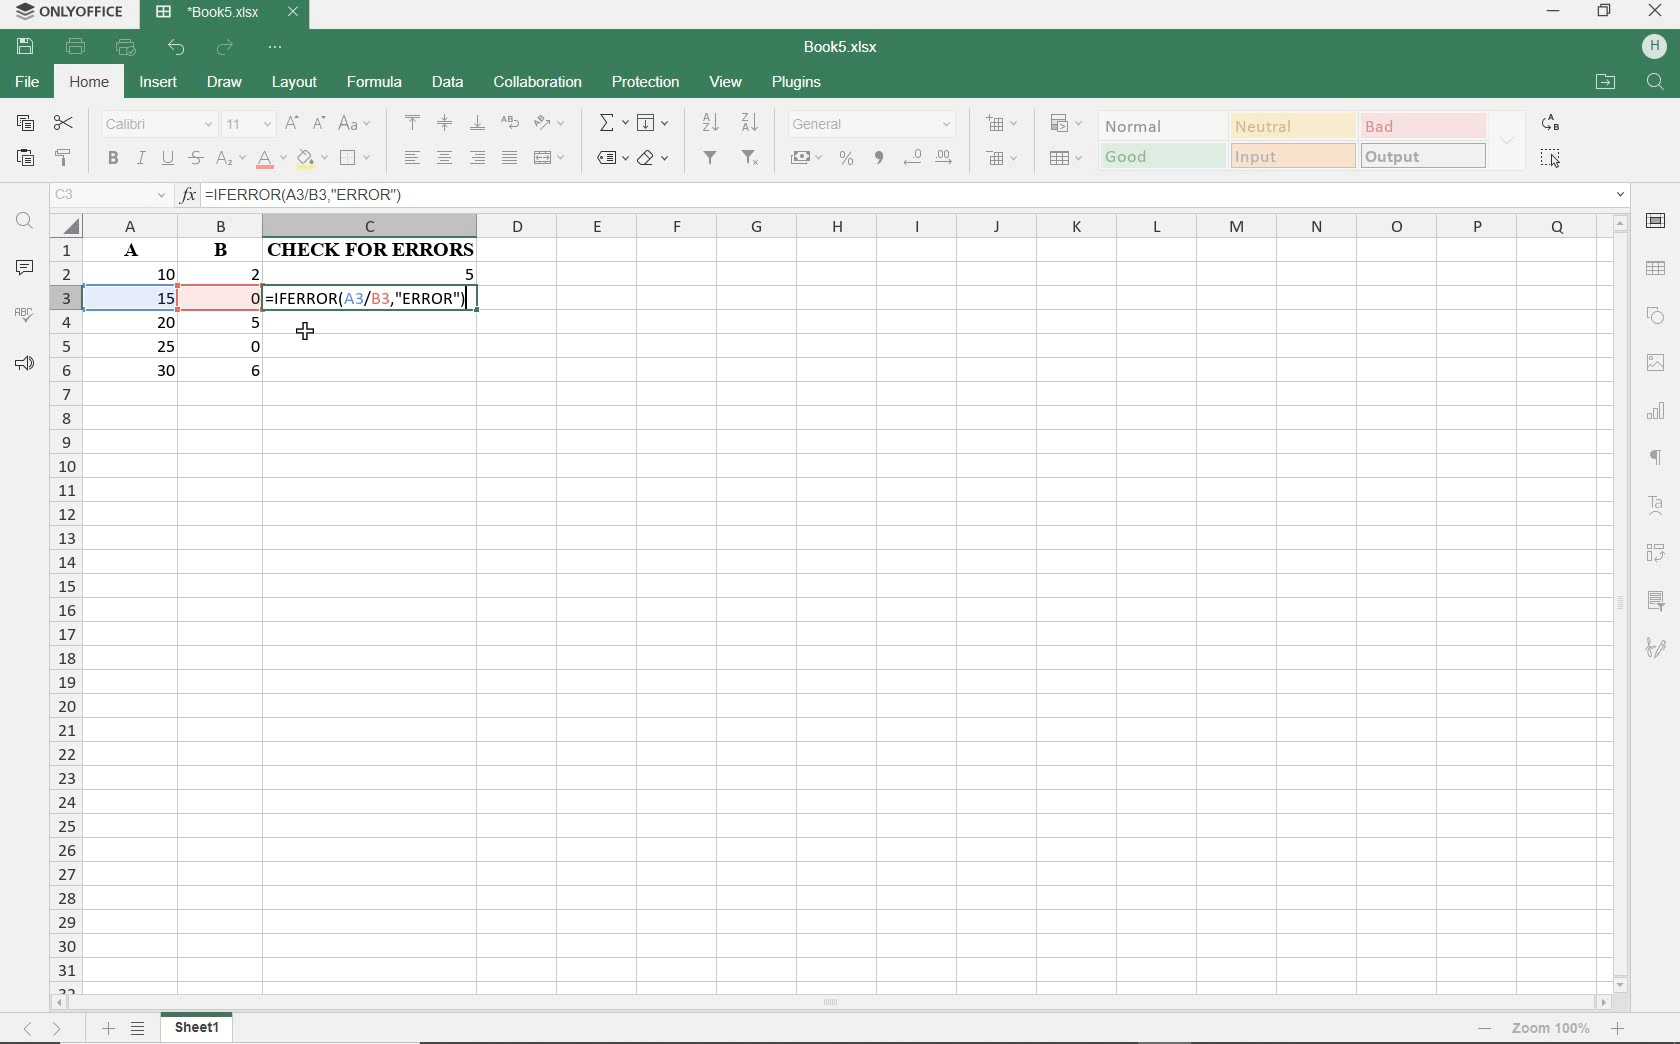 This screenshot has height=1044, width=1680. I want to click on LAYOUT, so click(295, 86).